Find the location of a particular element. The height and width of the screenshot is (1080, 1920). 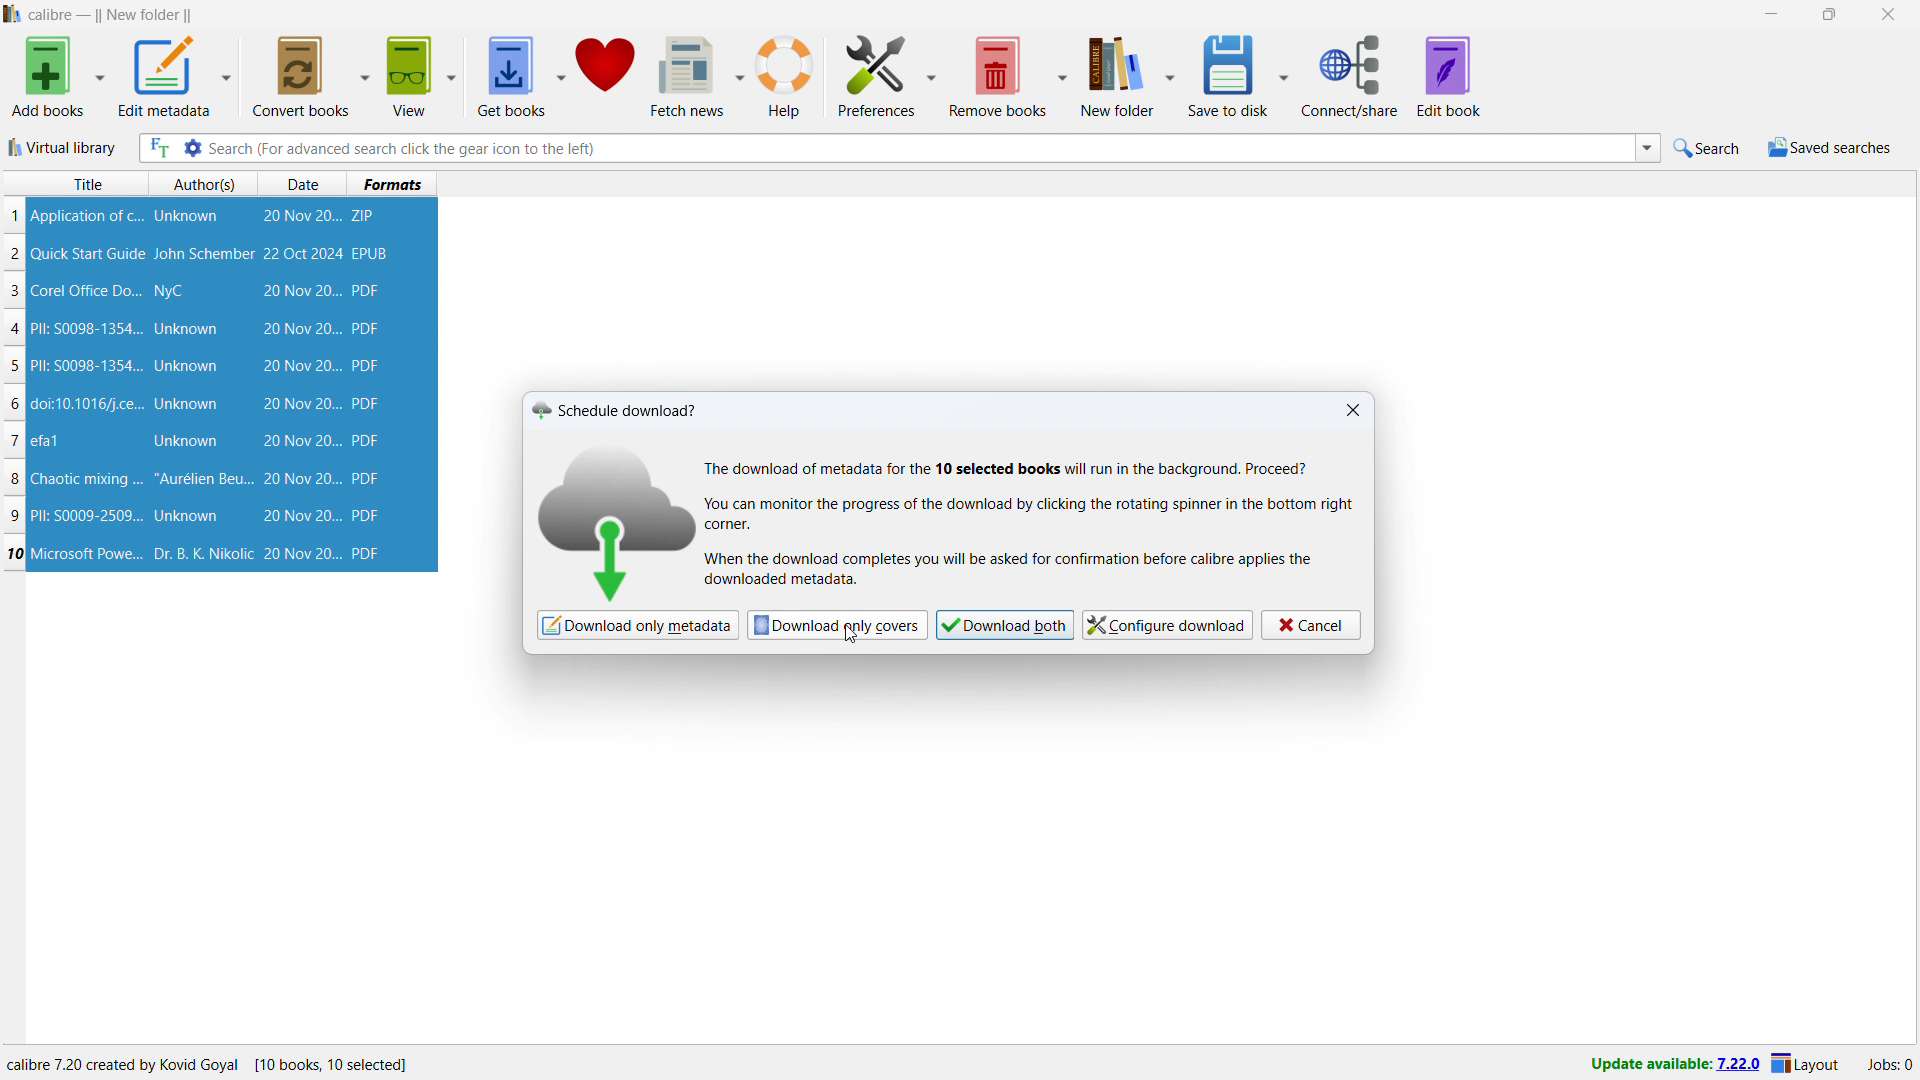

Author(s) is located at coordinates (205, 184).